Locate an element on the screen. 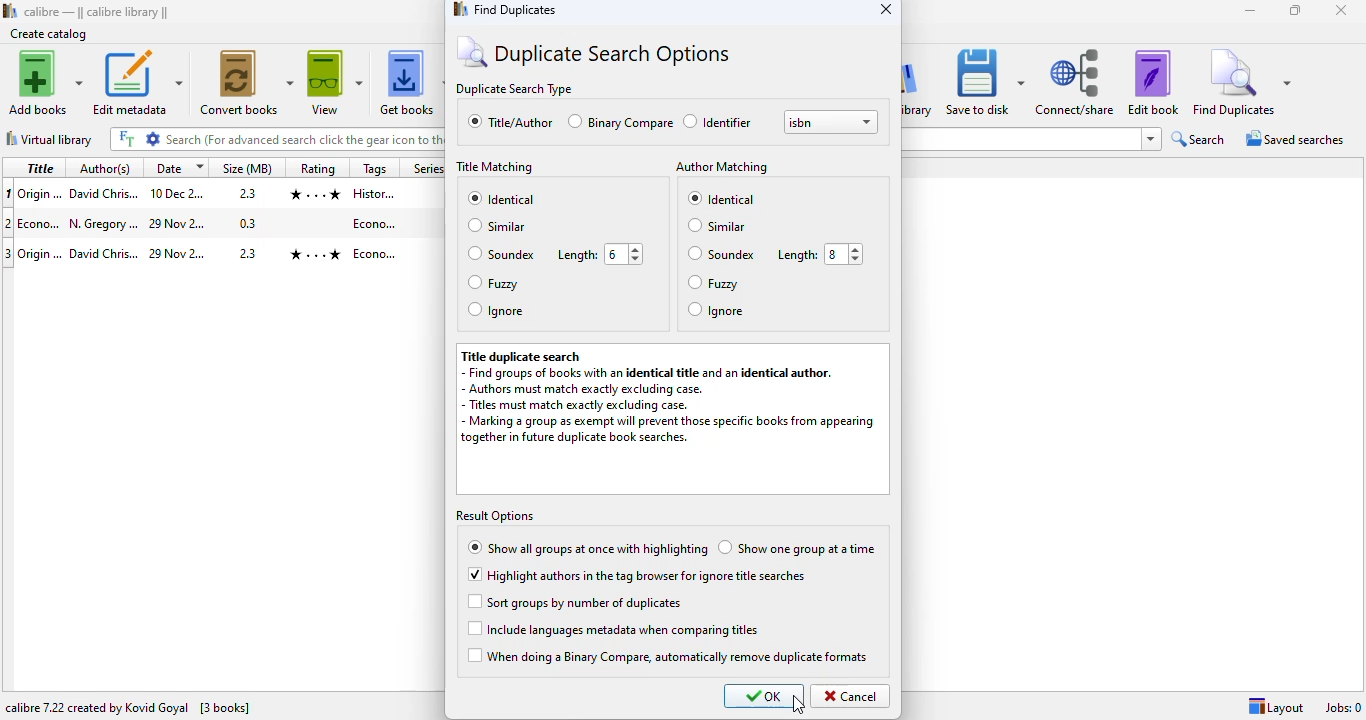  create catalog is located at coordinates (50, 34).